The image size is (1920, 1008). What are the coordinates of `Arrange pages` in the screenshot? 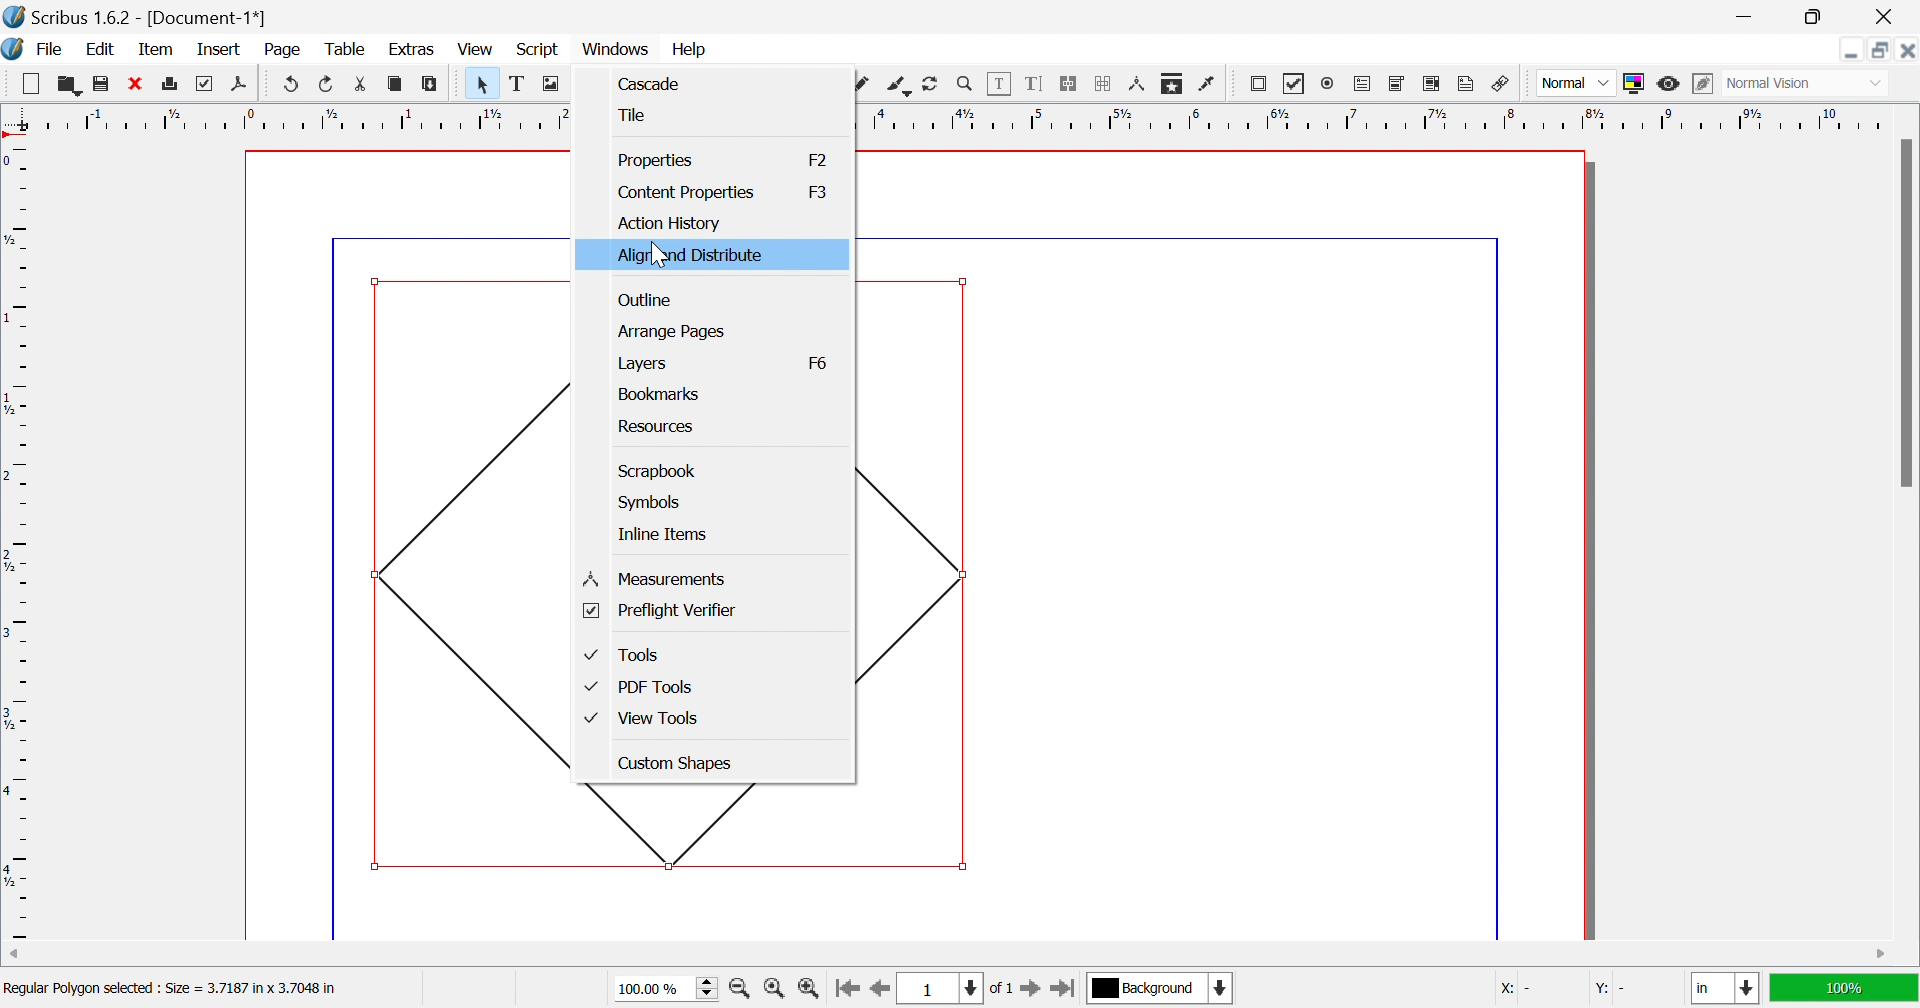 It's located at (672, 331).